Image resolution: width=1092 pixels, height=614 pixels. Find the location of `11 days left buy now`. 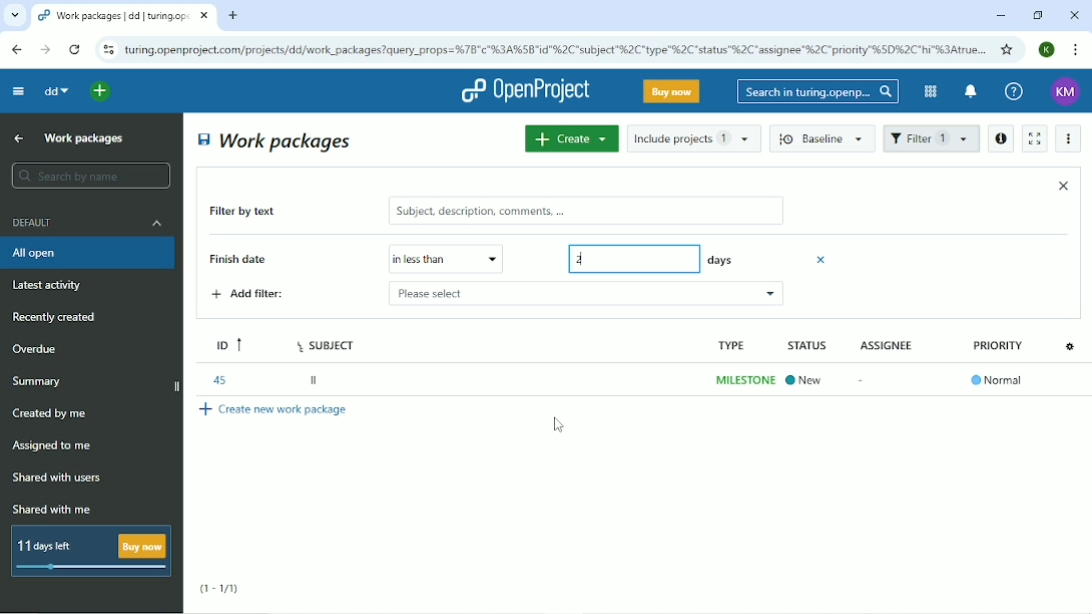

11 days left buy now is located at coordinates (89, 551).